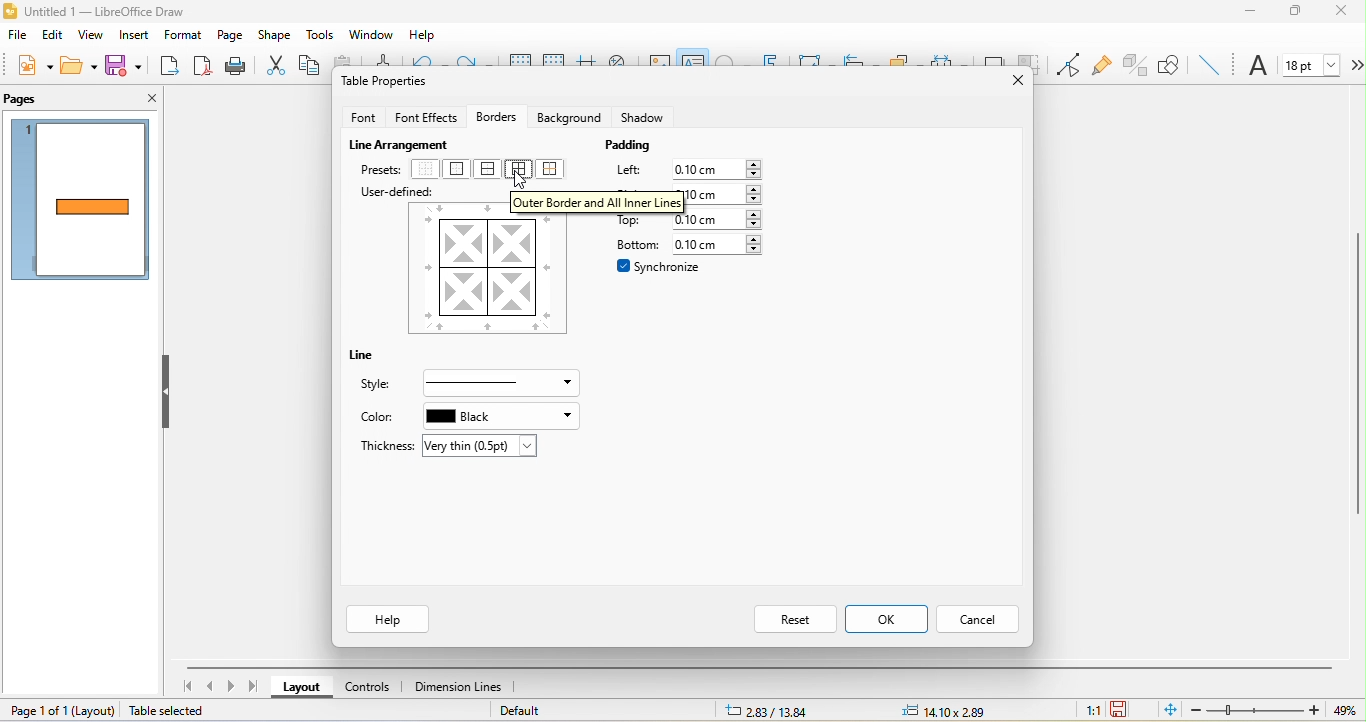  Describe the element at coordinates (724, 195) in the screenshot. I see `0.10 cm` at that location.